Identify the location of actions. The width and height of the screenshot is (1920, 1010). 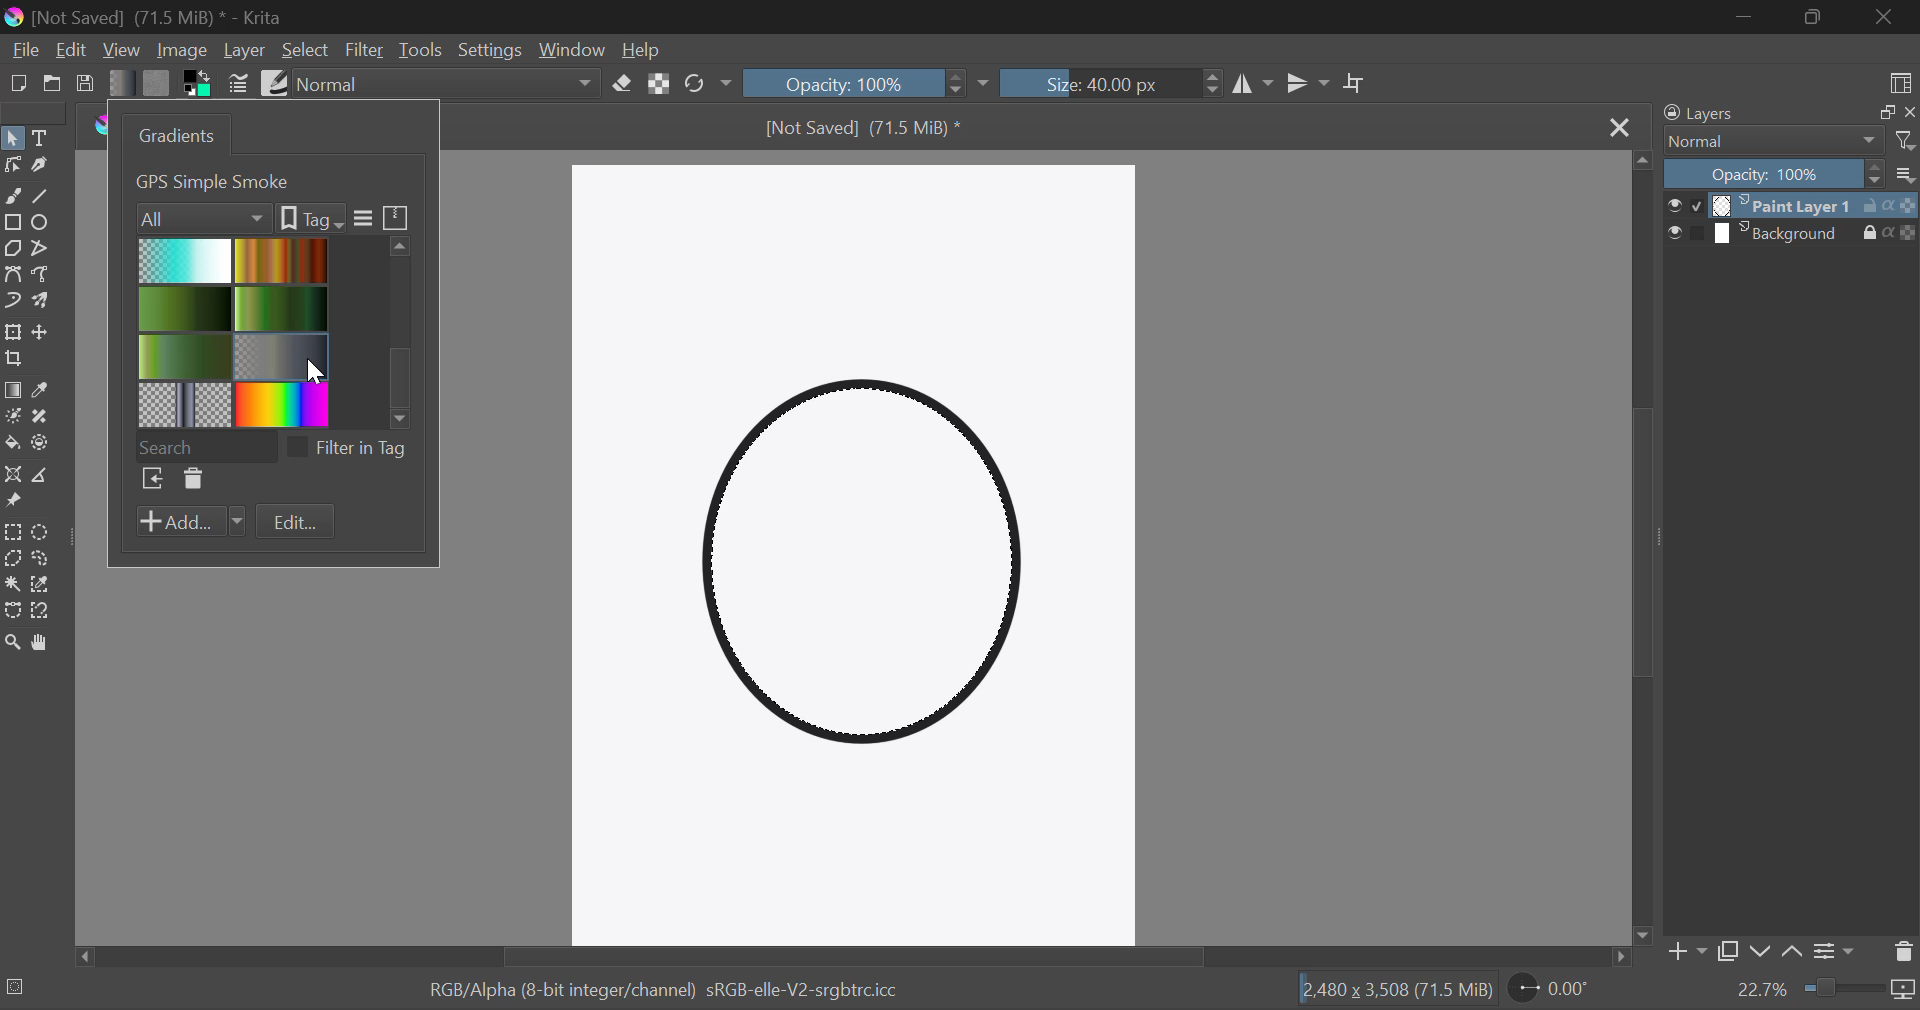
(1889, 206).